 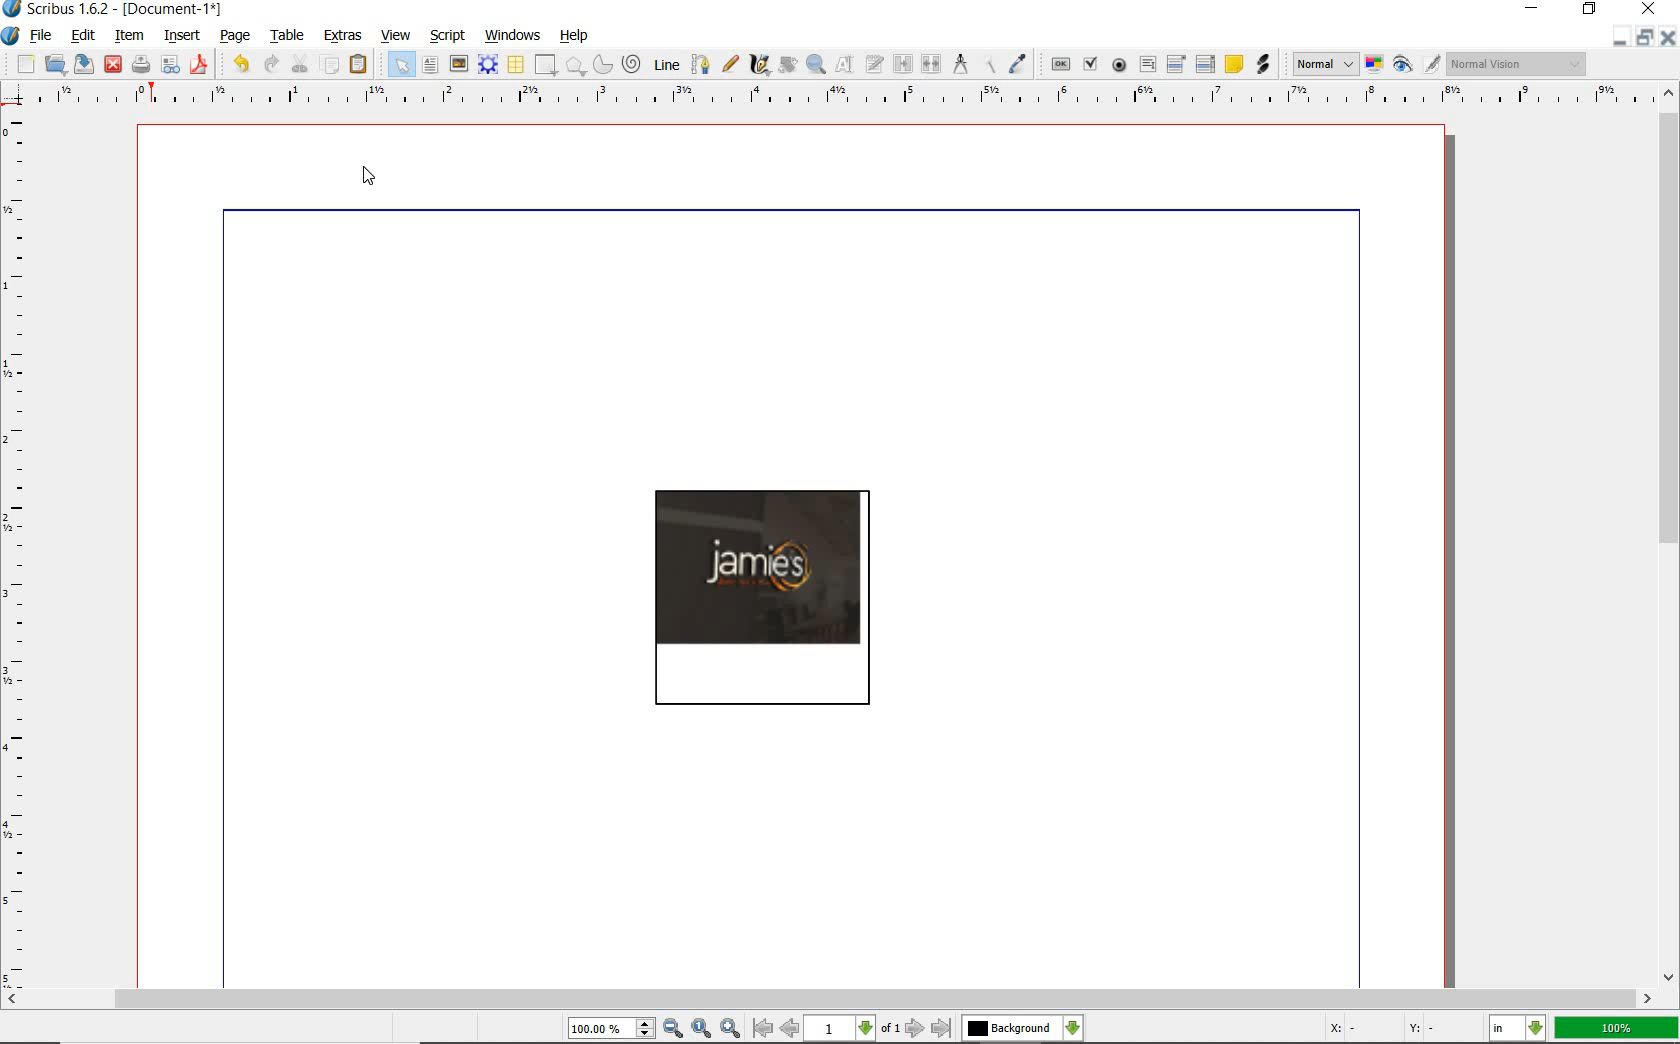 I want to click on Last Page, so click(x=942, y=1029).